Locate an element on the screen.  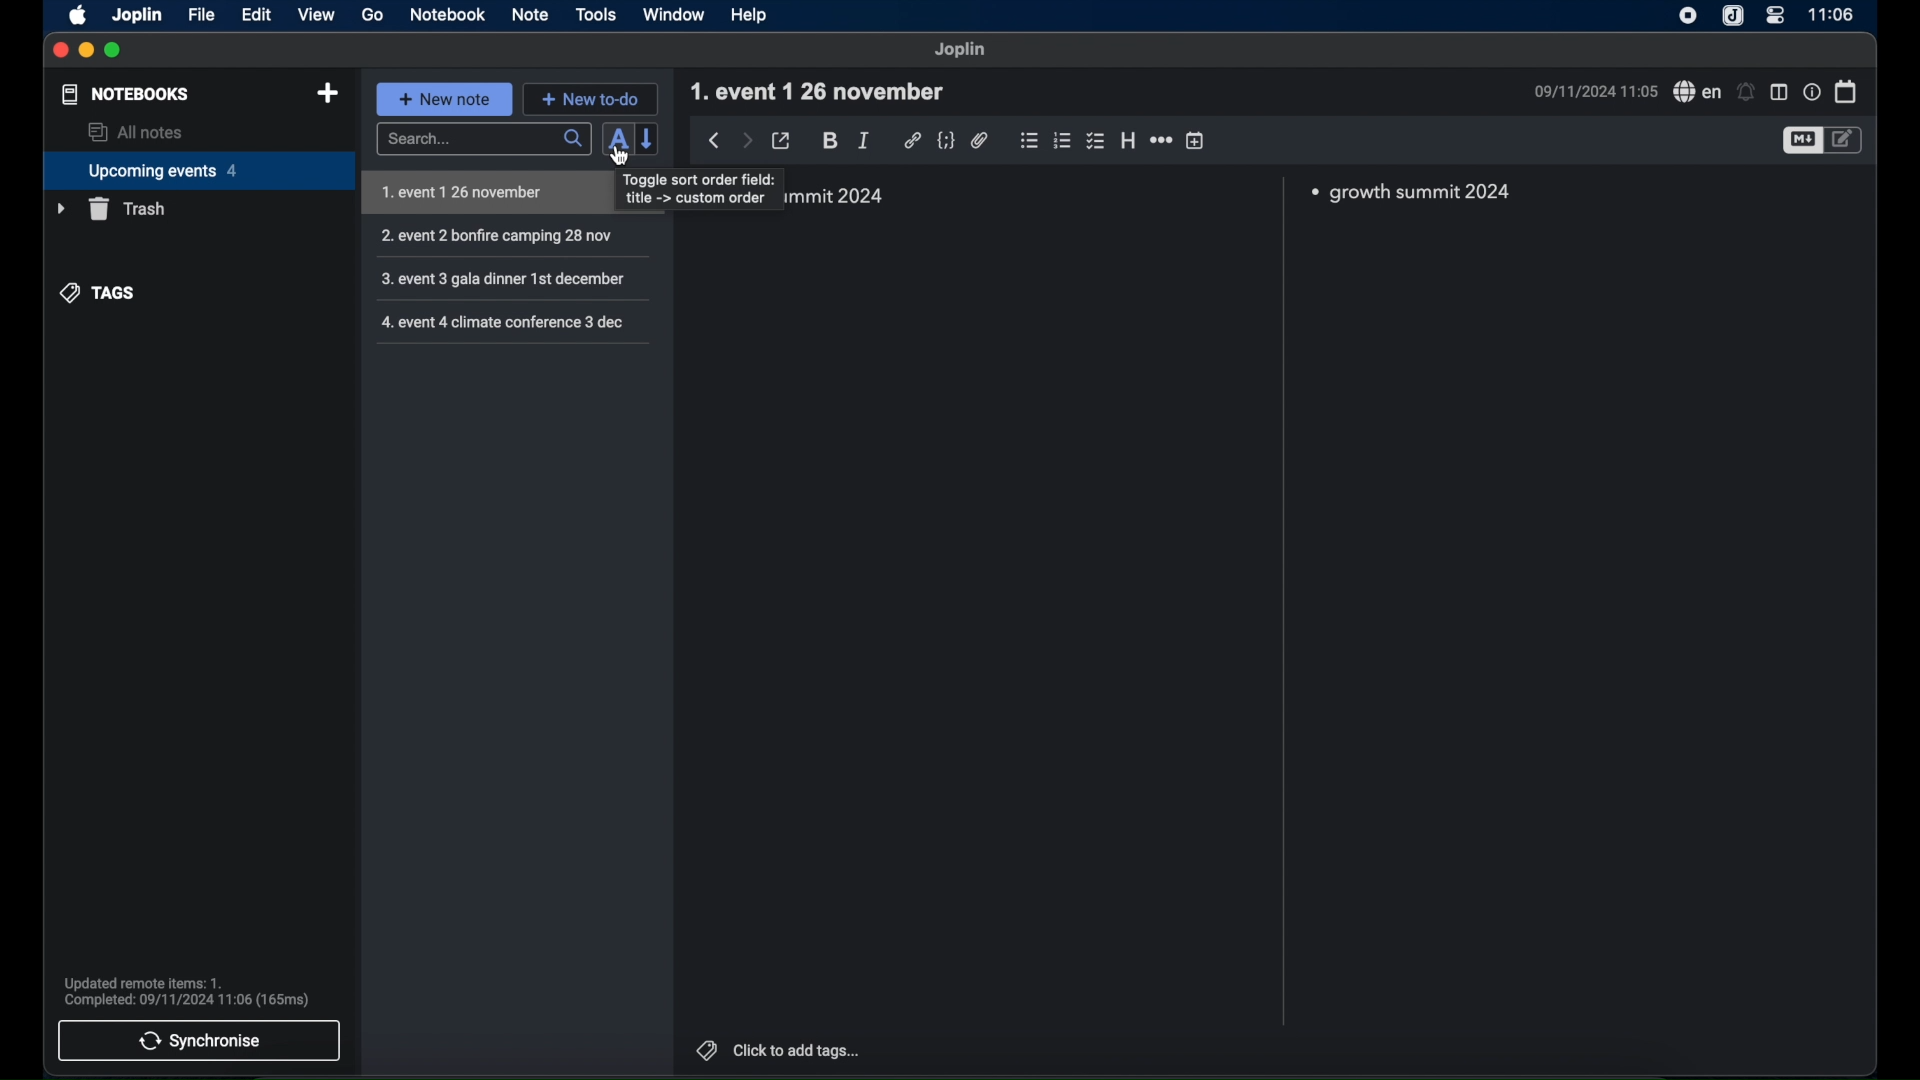
11:06 is located at coordinates (1829, 14).